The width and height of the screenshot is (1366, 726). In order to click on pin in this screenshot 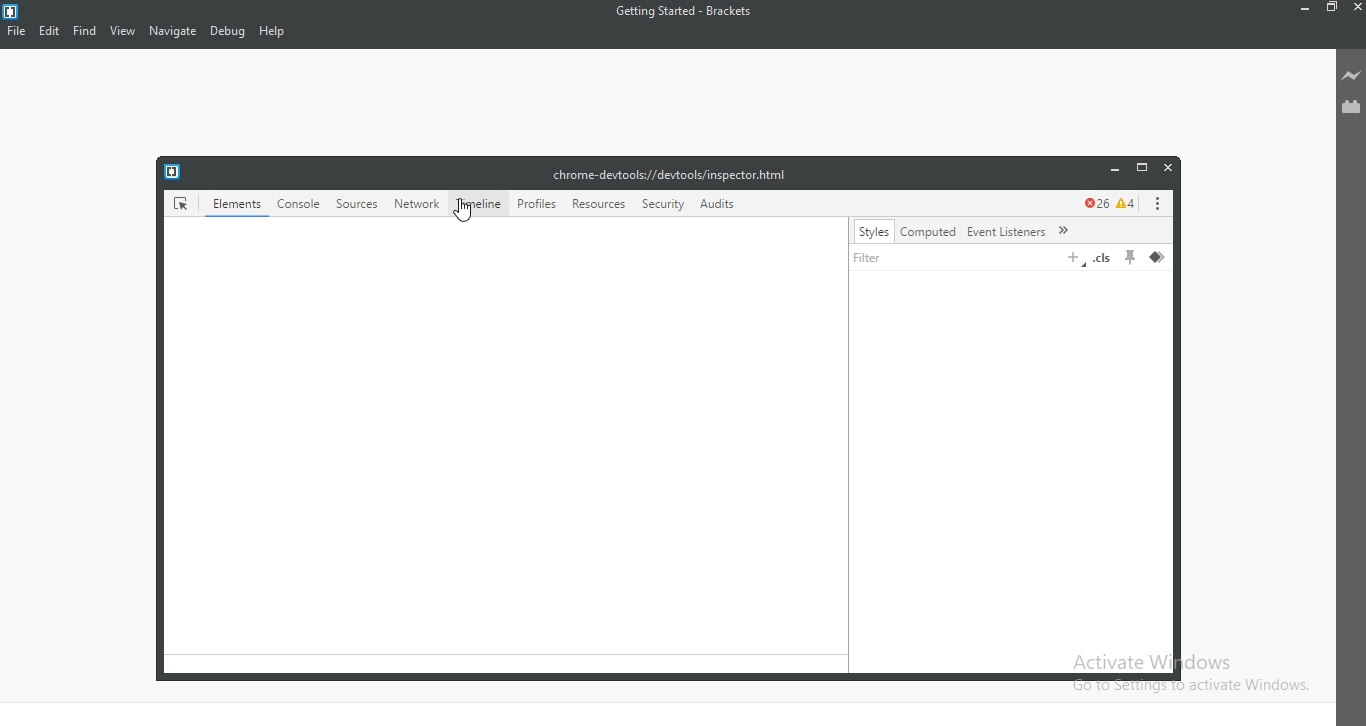, I will do `click(1130, 258)`.